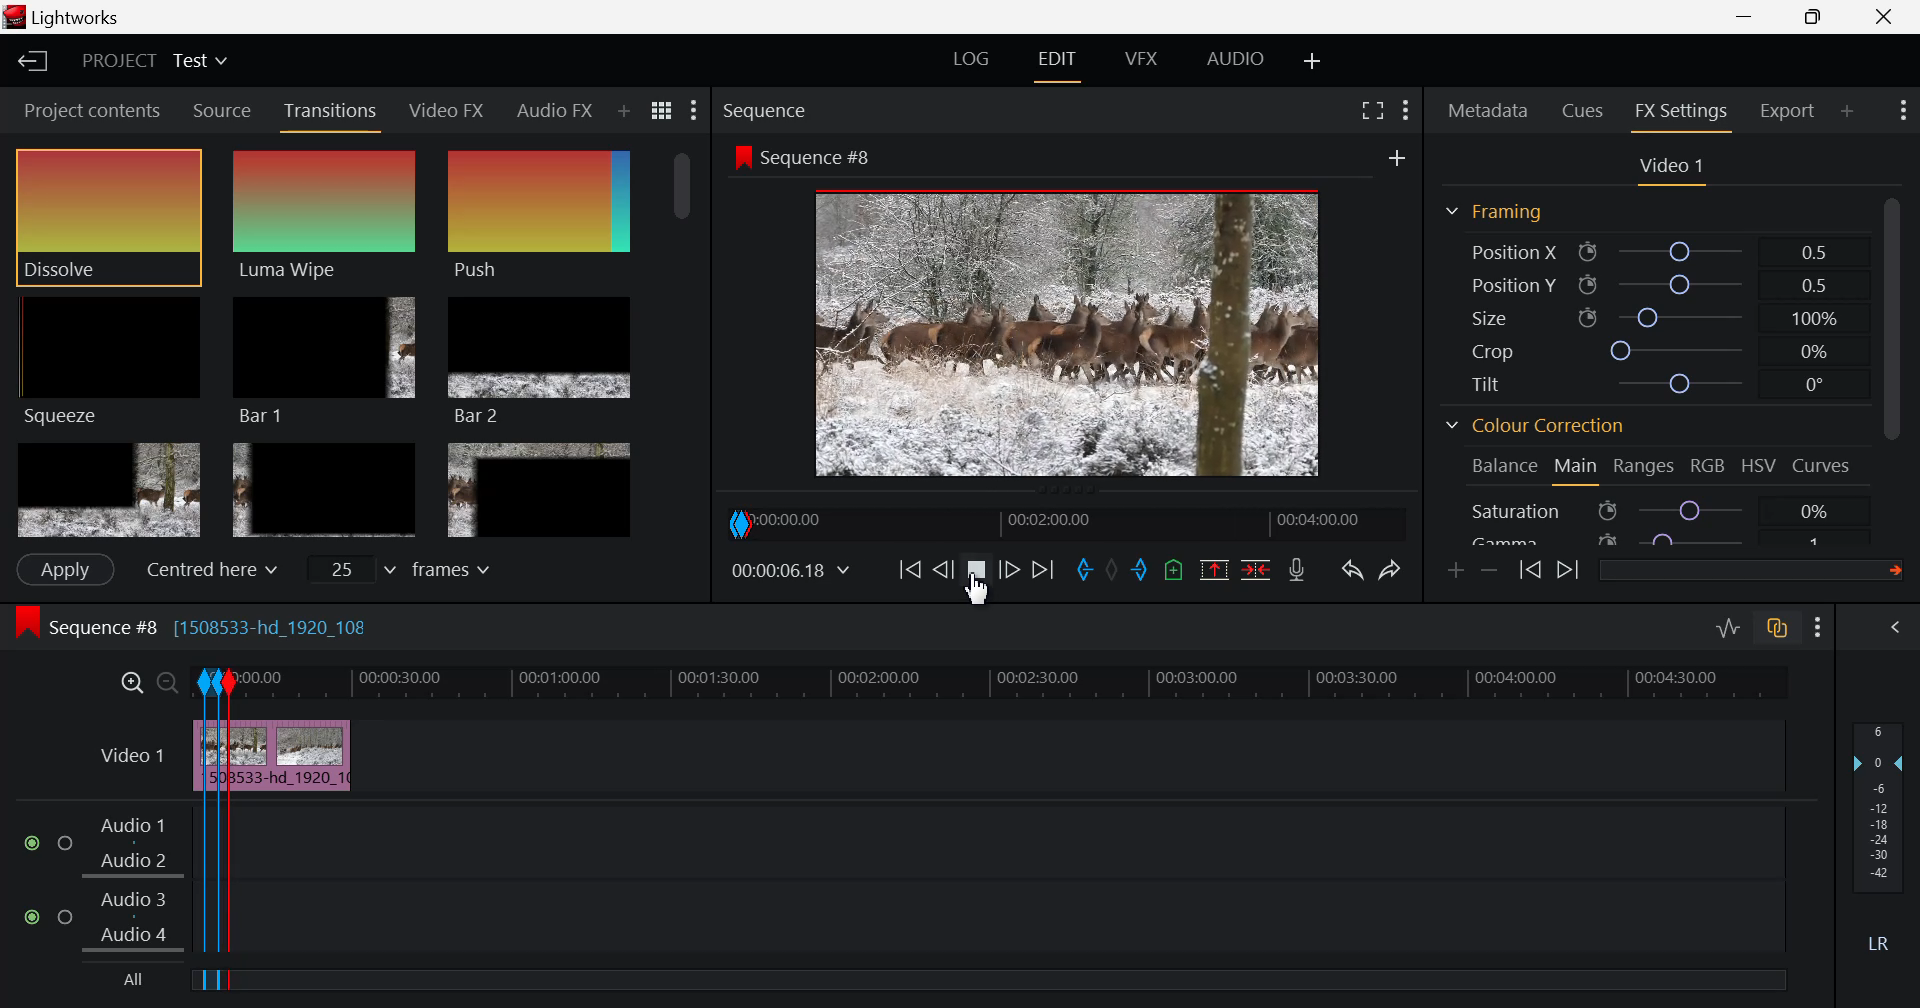 The height and width of the screenshot is (1008, 1920). I want to click on Position Y, so click(1656, 285).